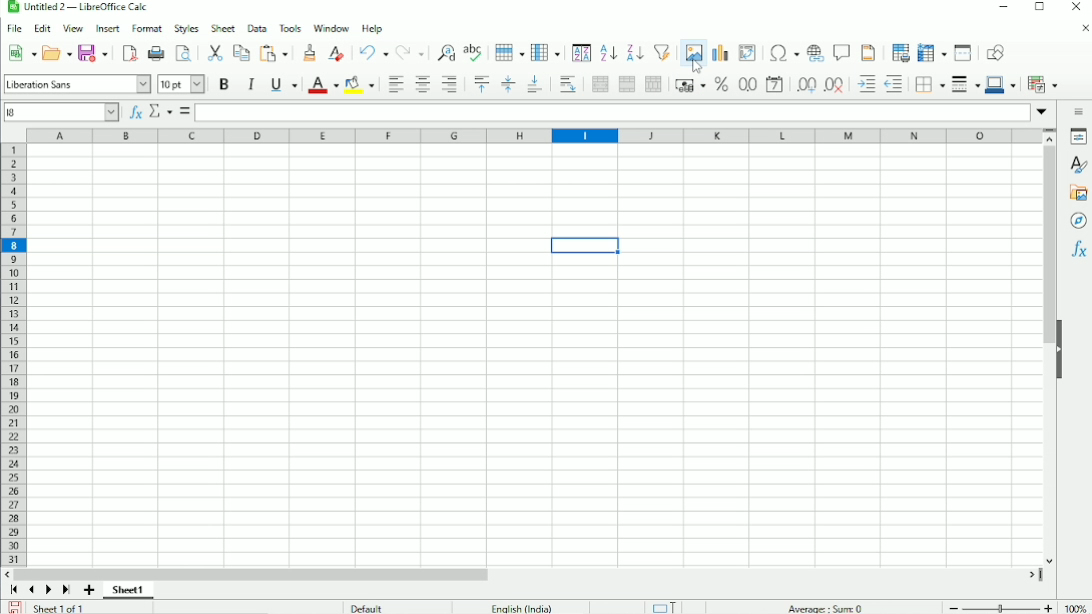 The width and height of the screenshot is (1092, 614). I want to click on Cut, so click(213, 53).